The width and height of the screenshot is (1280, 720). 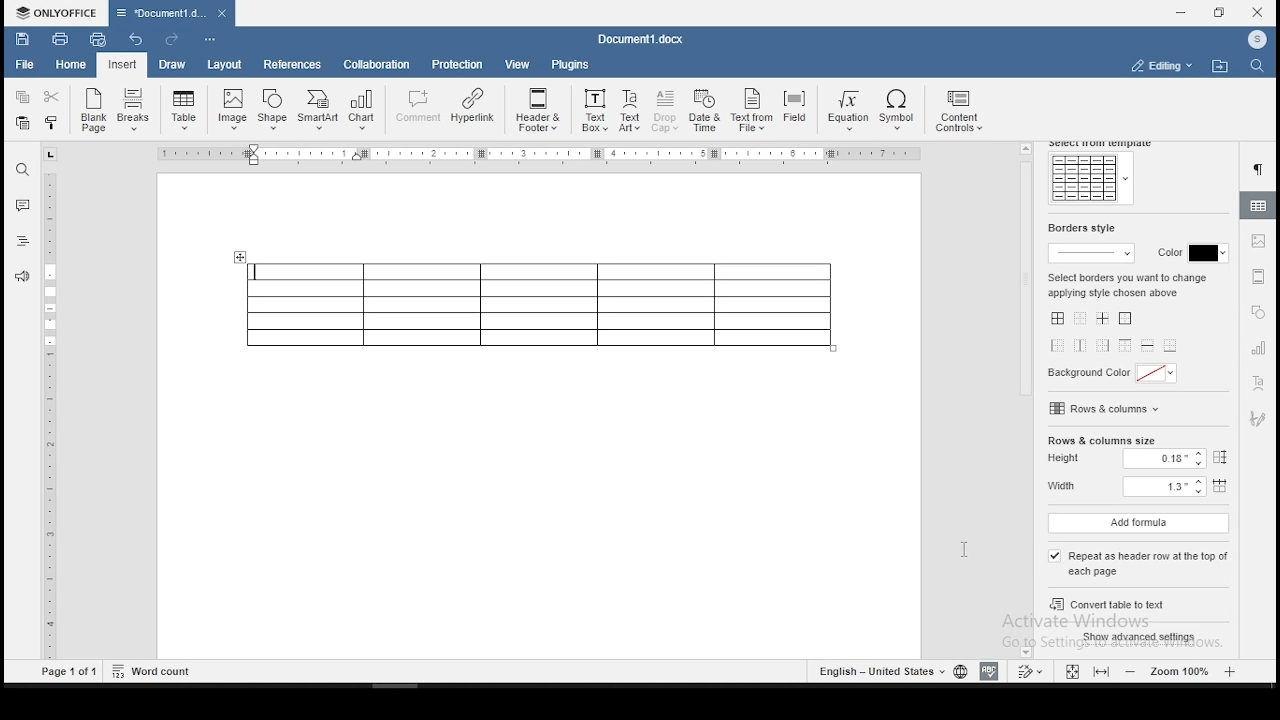 I want to click on Document3.docx, so click(x=171, y=13).